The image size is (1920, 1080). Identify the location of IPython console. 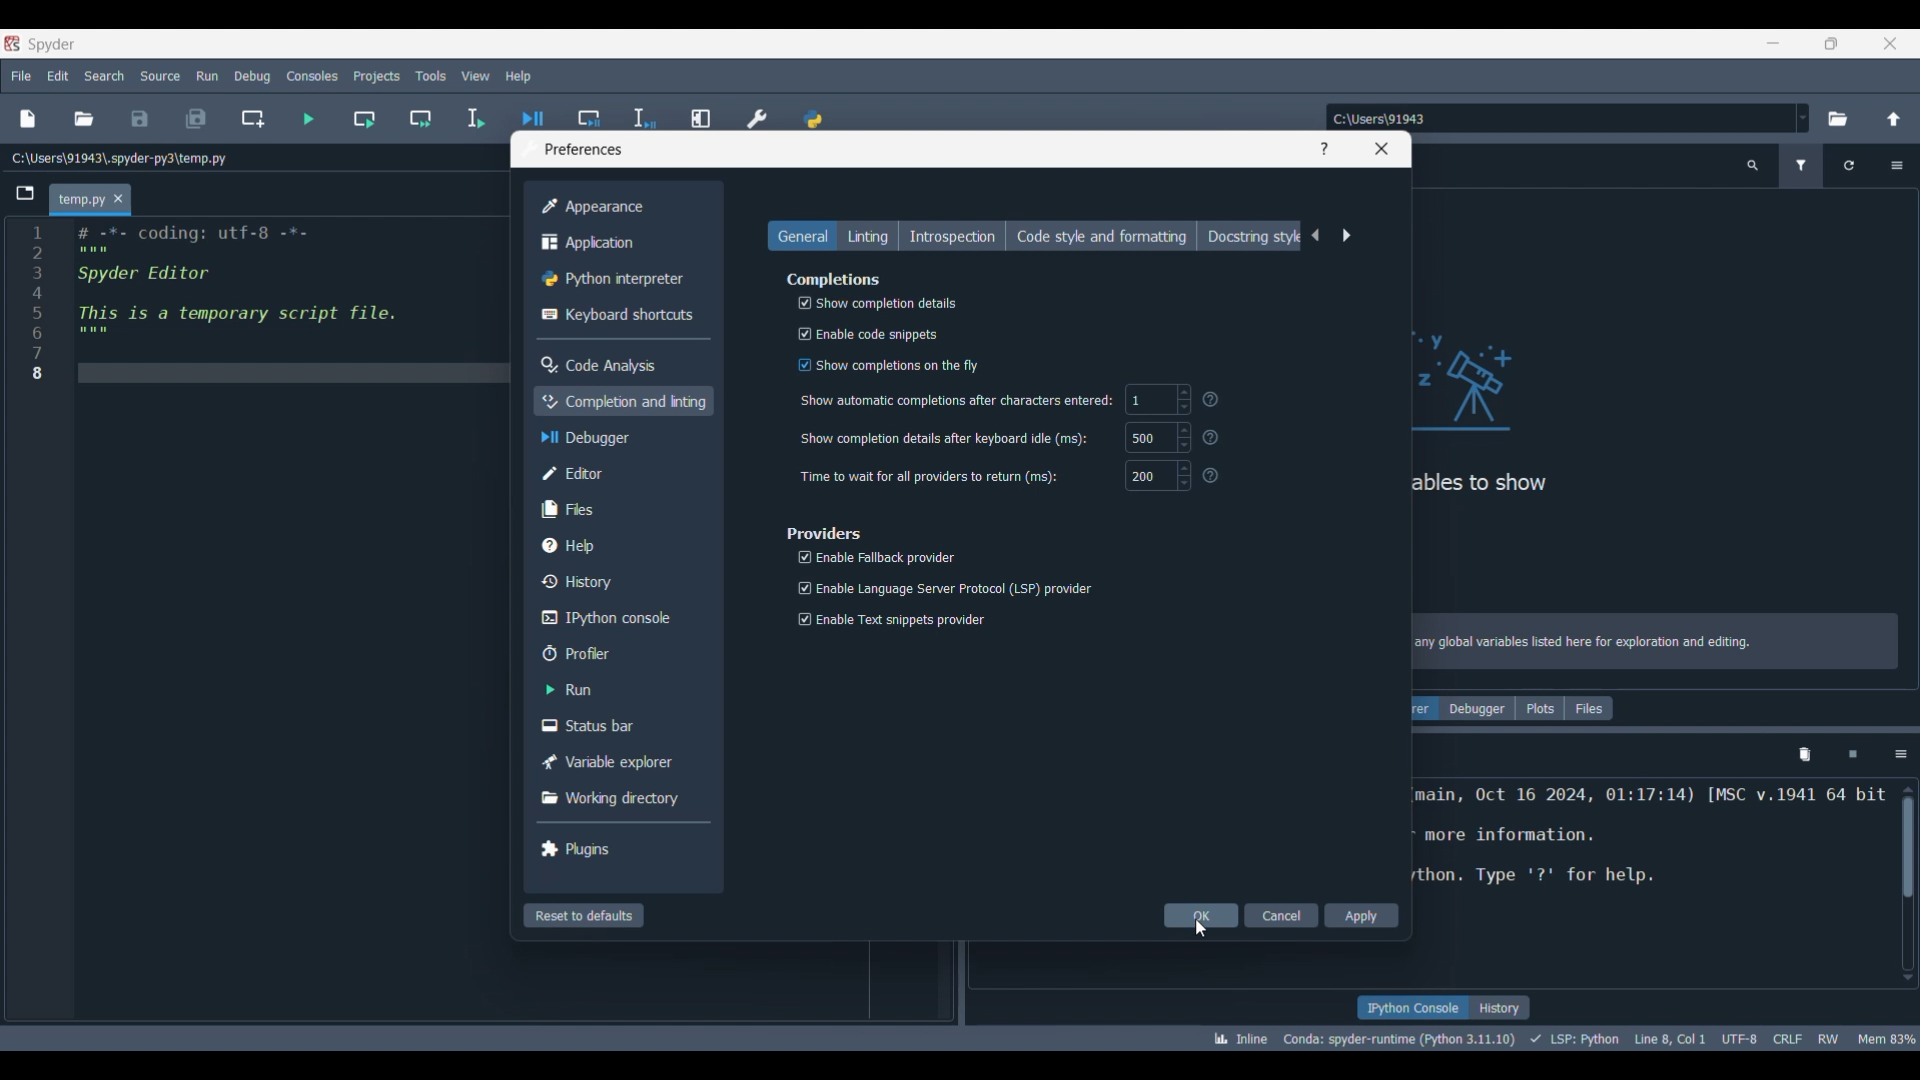
(618, 618).